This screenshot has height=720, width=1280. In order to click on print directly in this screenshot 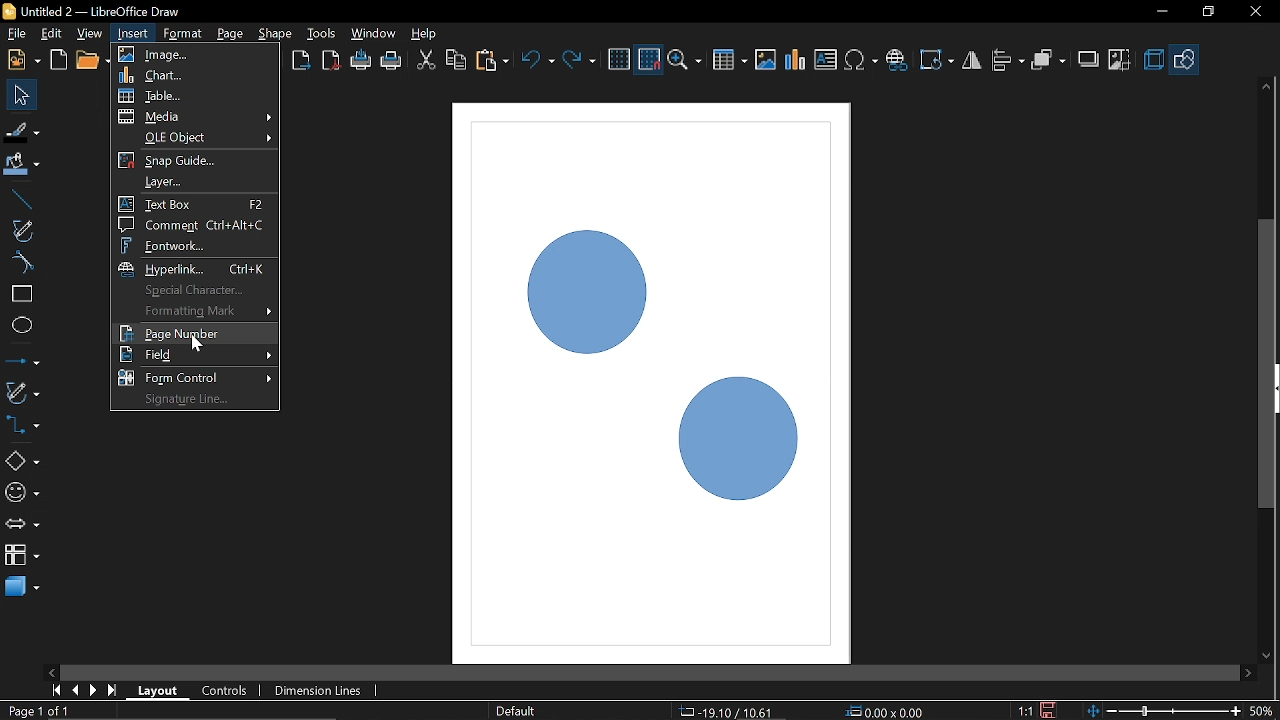, I will do `click(392, 60)`.